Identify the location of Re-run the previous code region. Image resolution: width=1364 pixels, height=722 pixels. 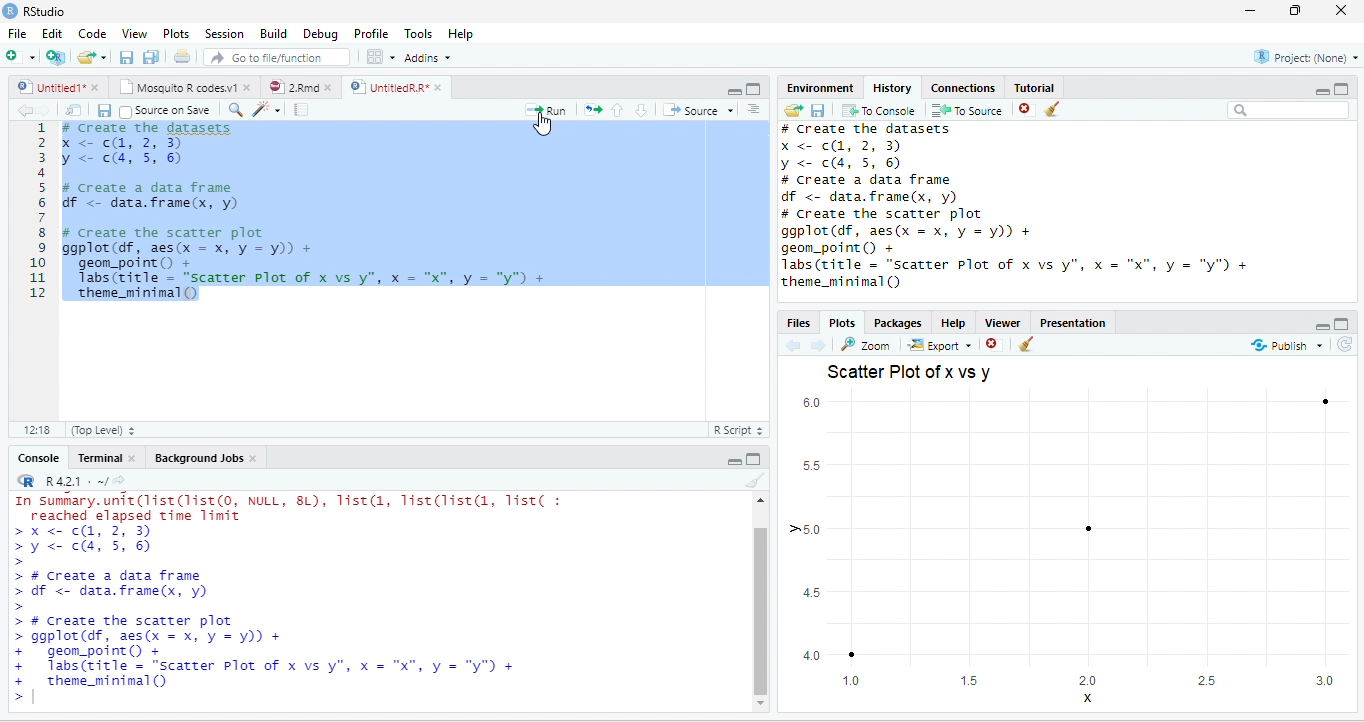
(593, 110).